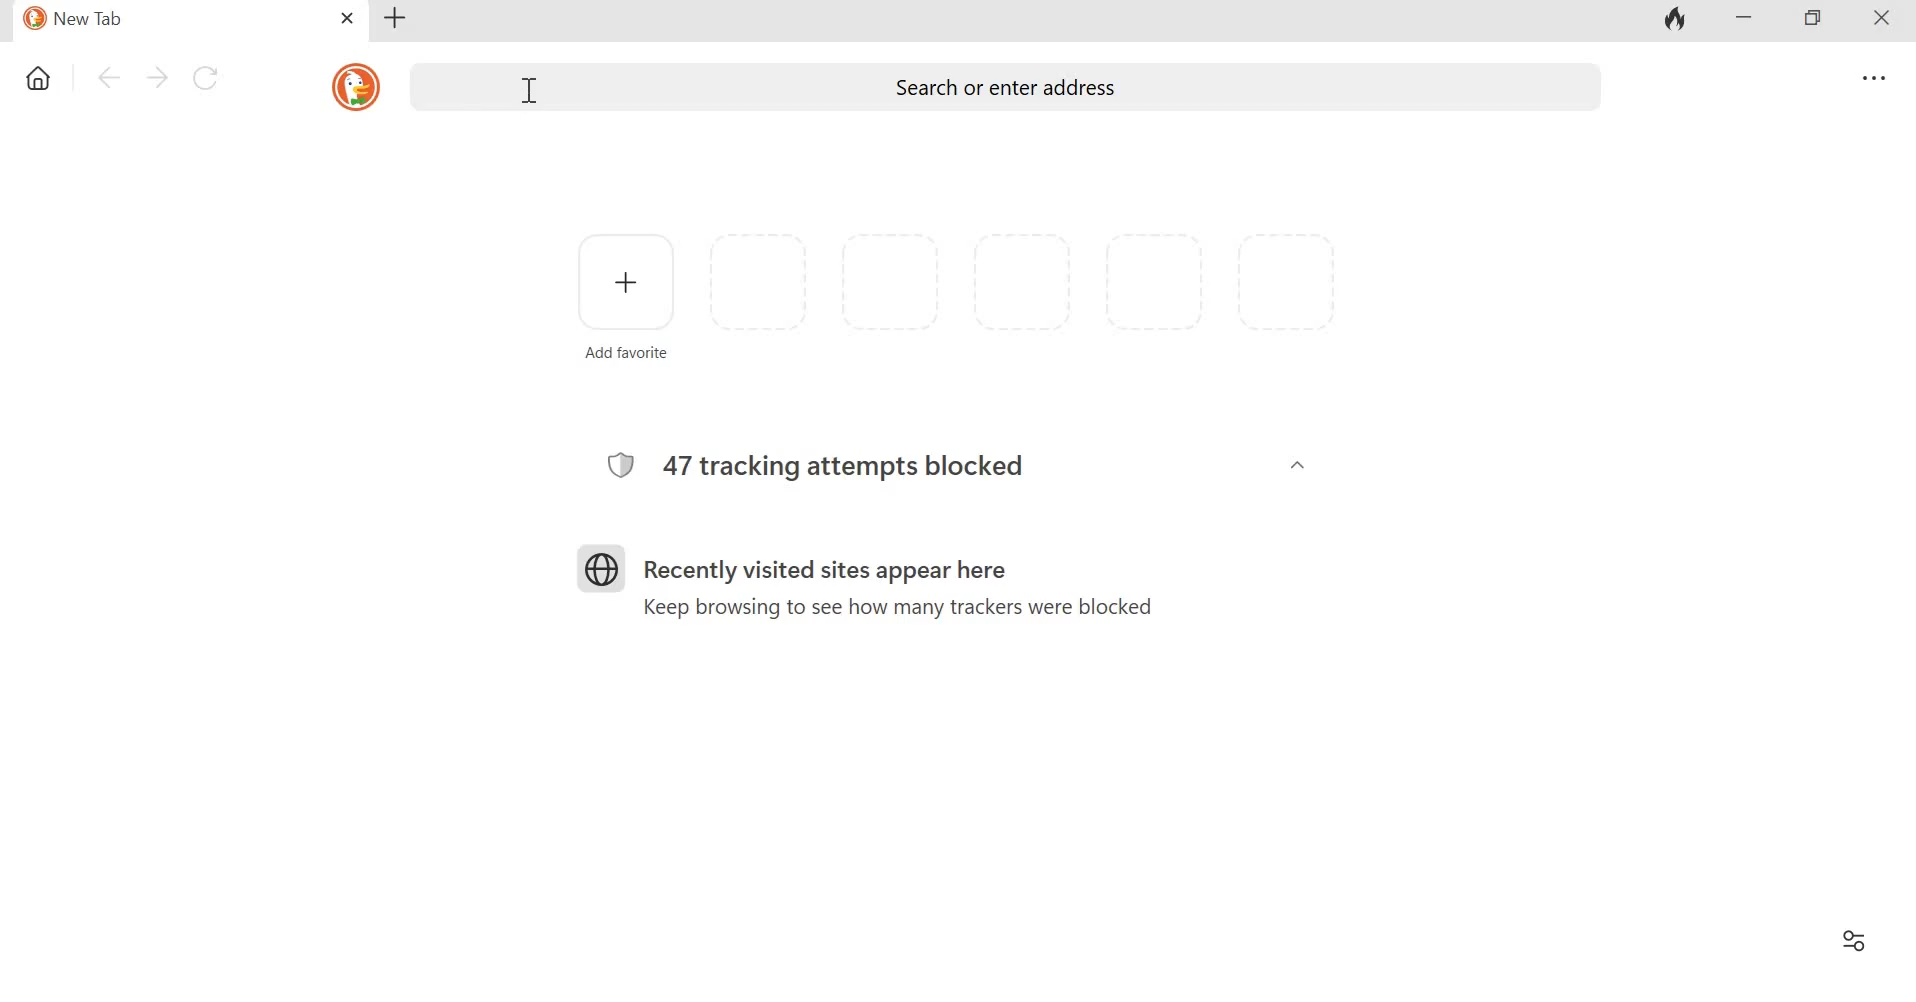  I want to click on Recently visited sites appear here, so click(840, 571).